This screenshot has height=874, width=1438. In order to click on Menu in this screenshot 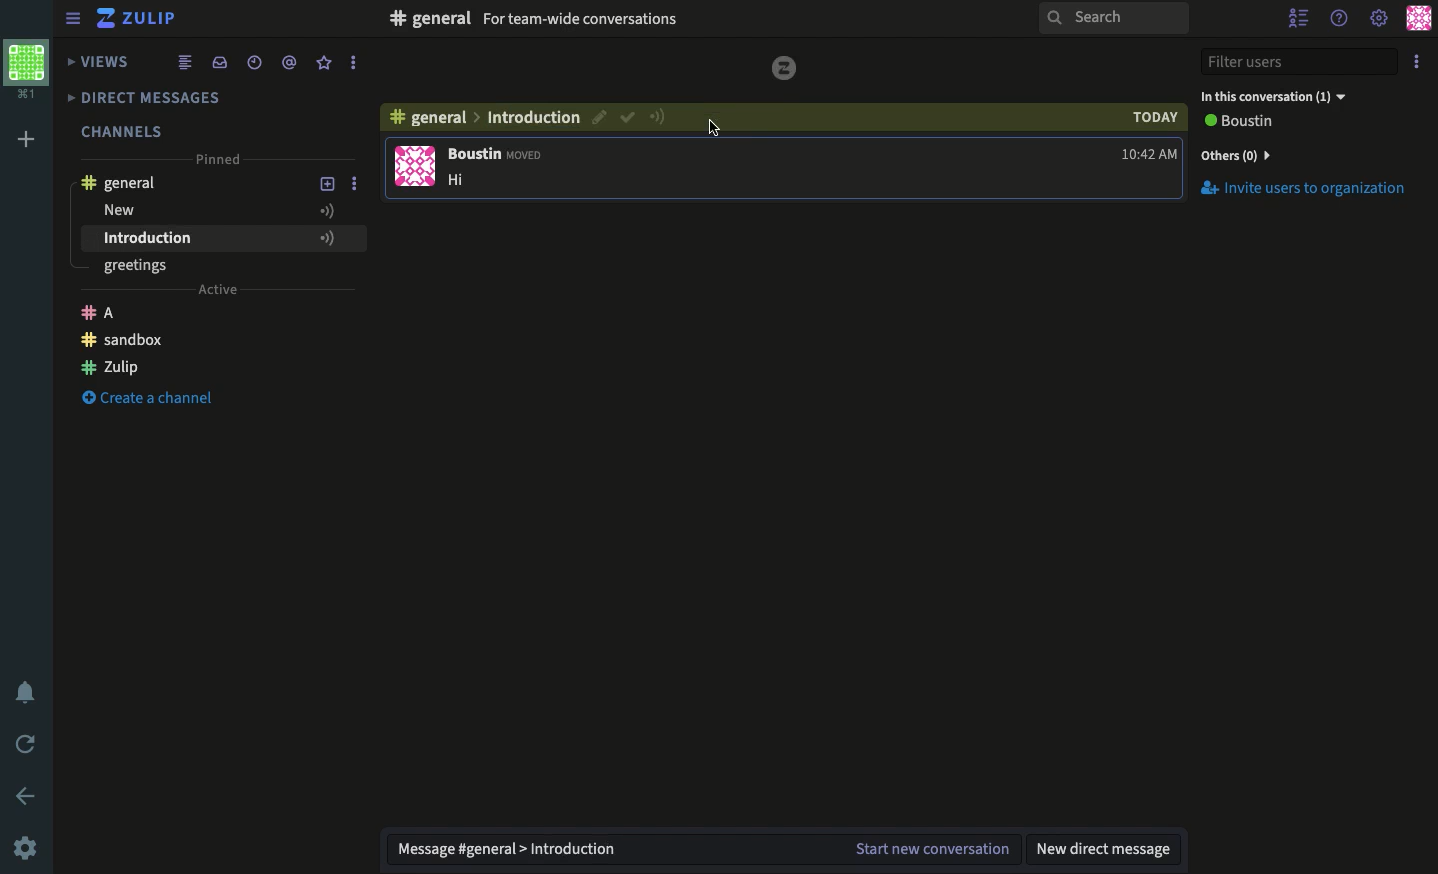, I will do `click(74, 17)`.